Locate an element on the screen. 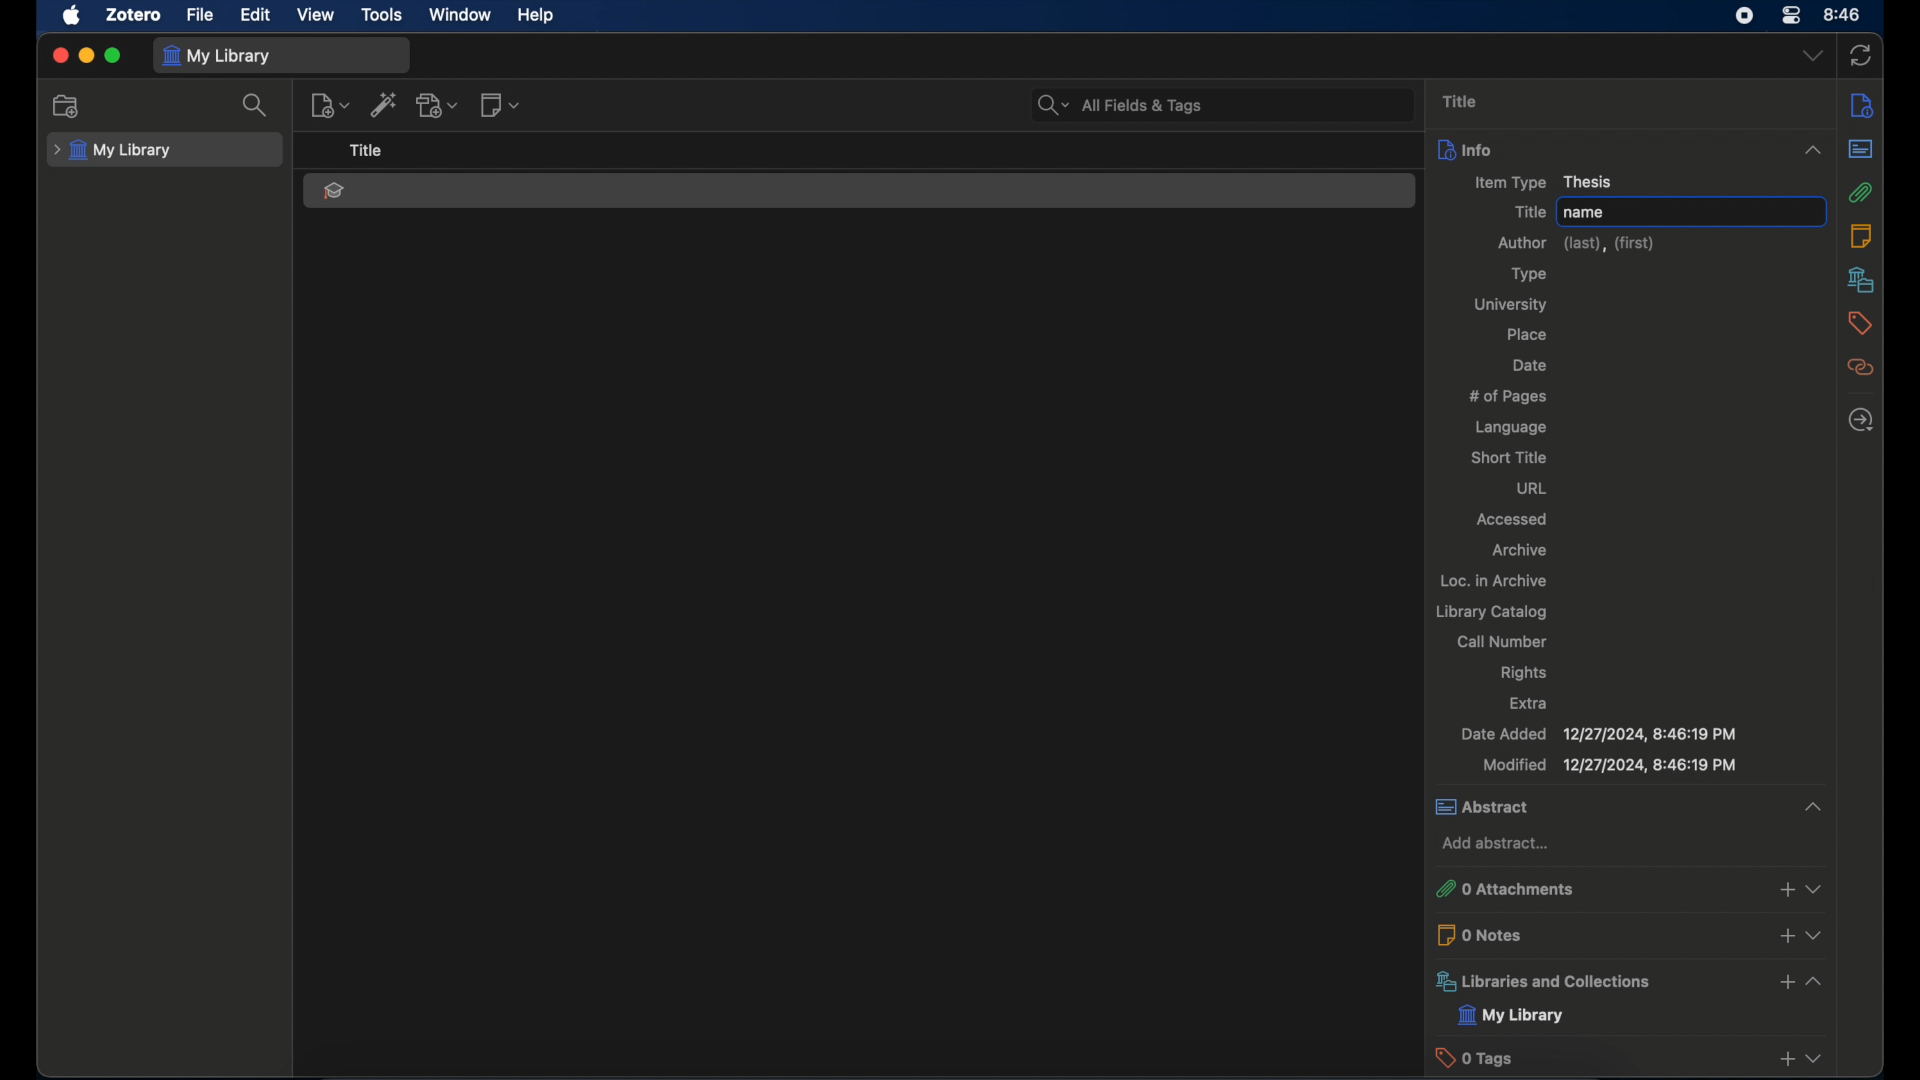 The height and width of the screenshot is (1080, 1920). accessed is located at coordinates (1510, 520).